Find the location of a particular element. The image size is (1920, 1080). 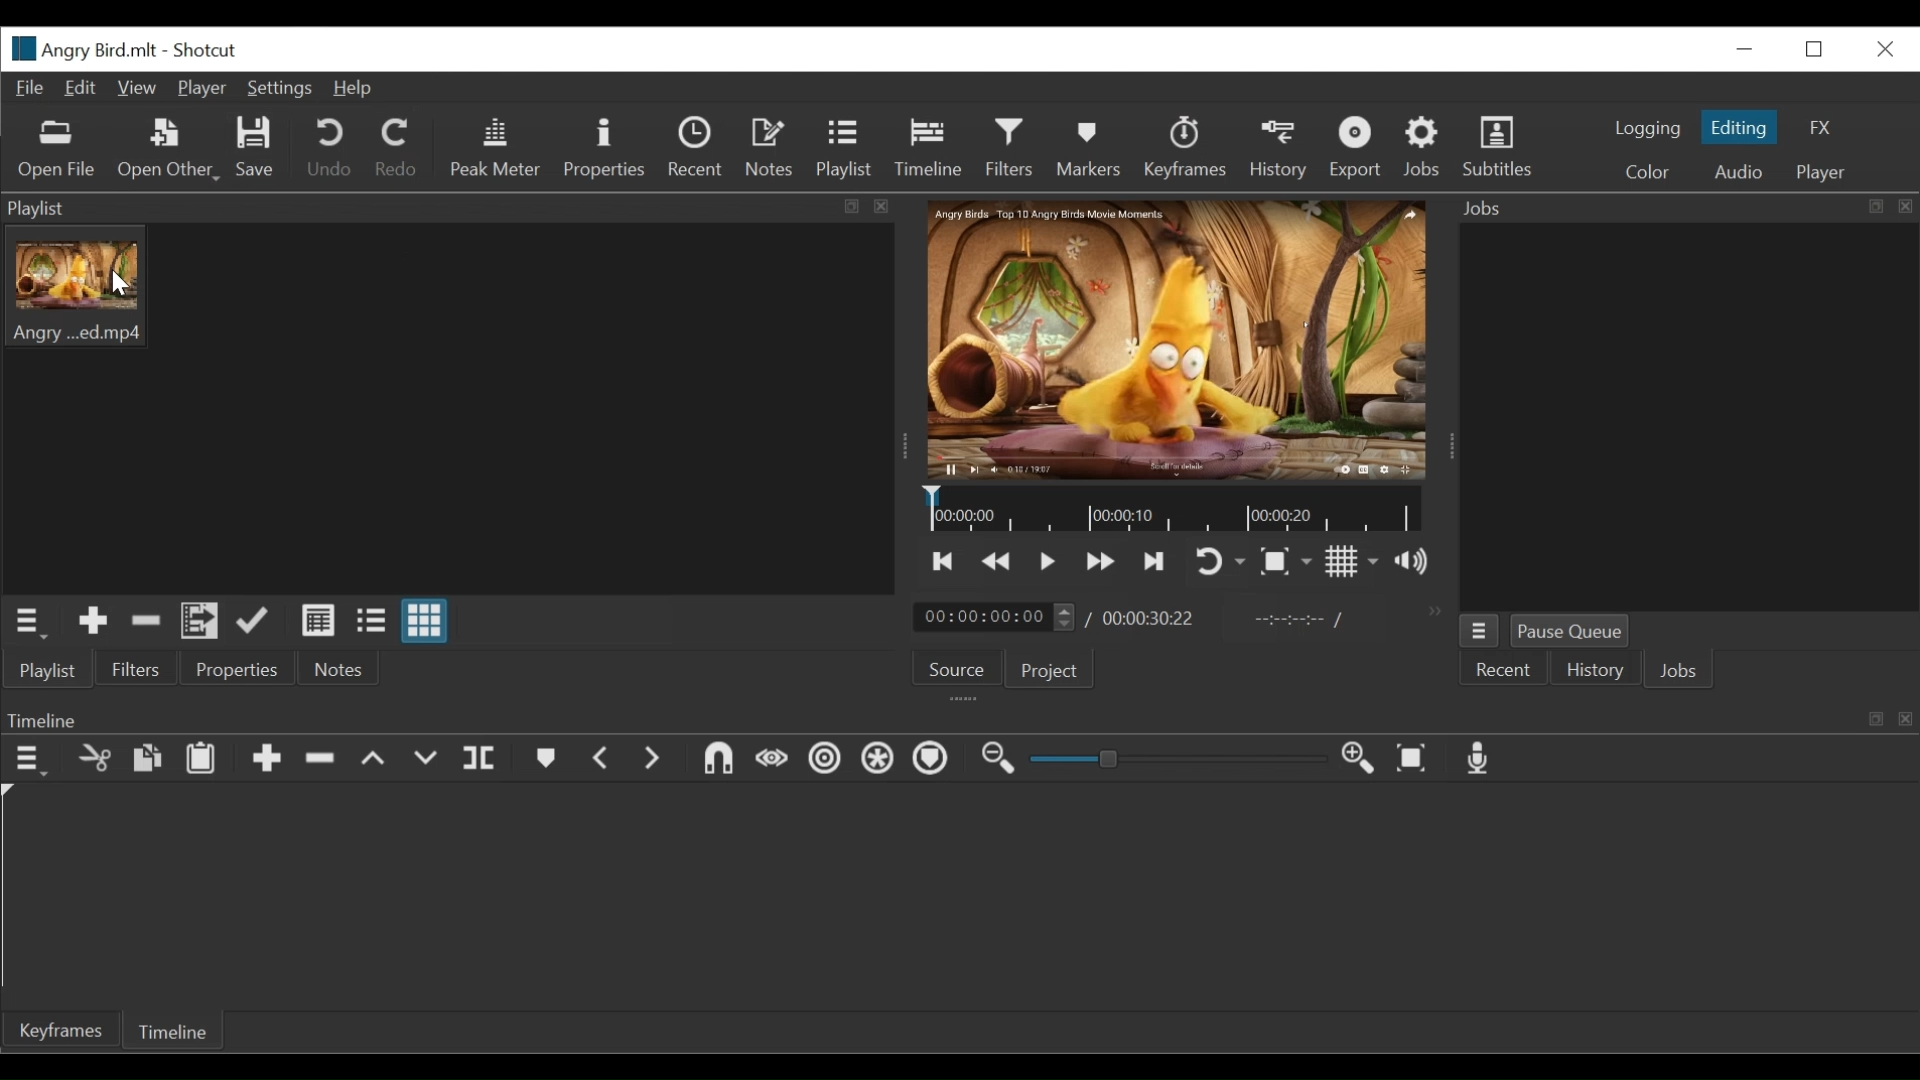

Player is located at coordinates (202, 86).